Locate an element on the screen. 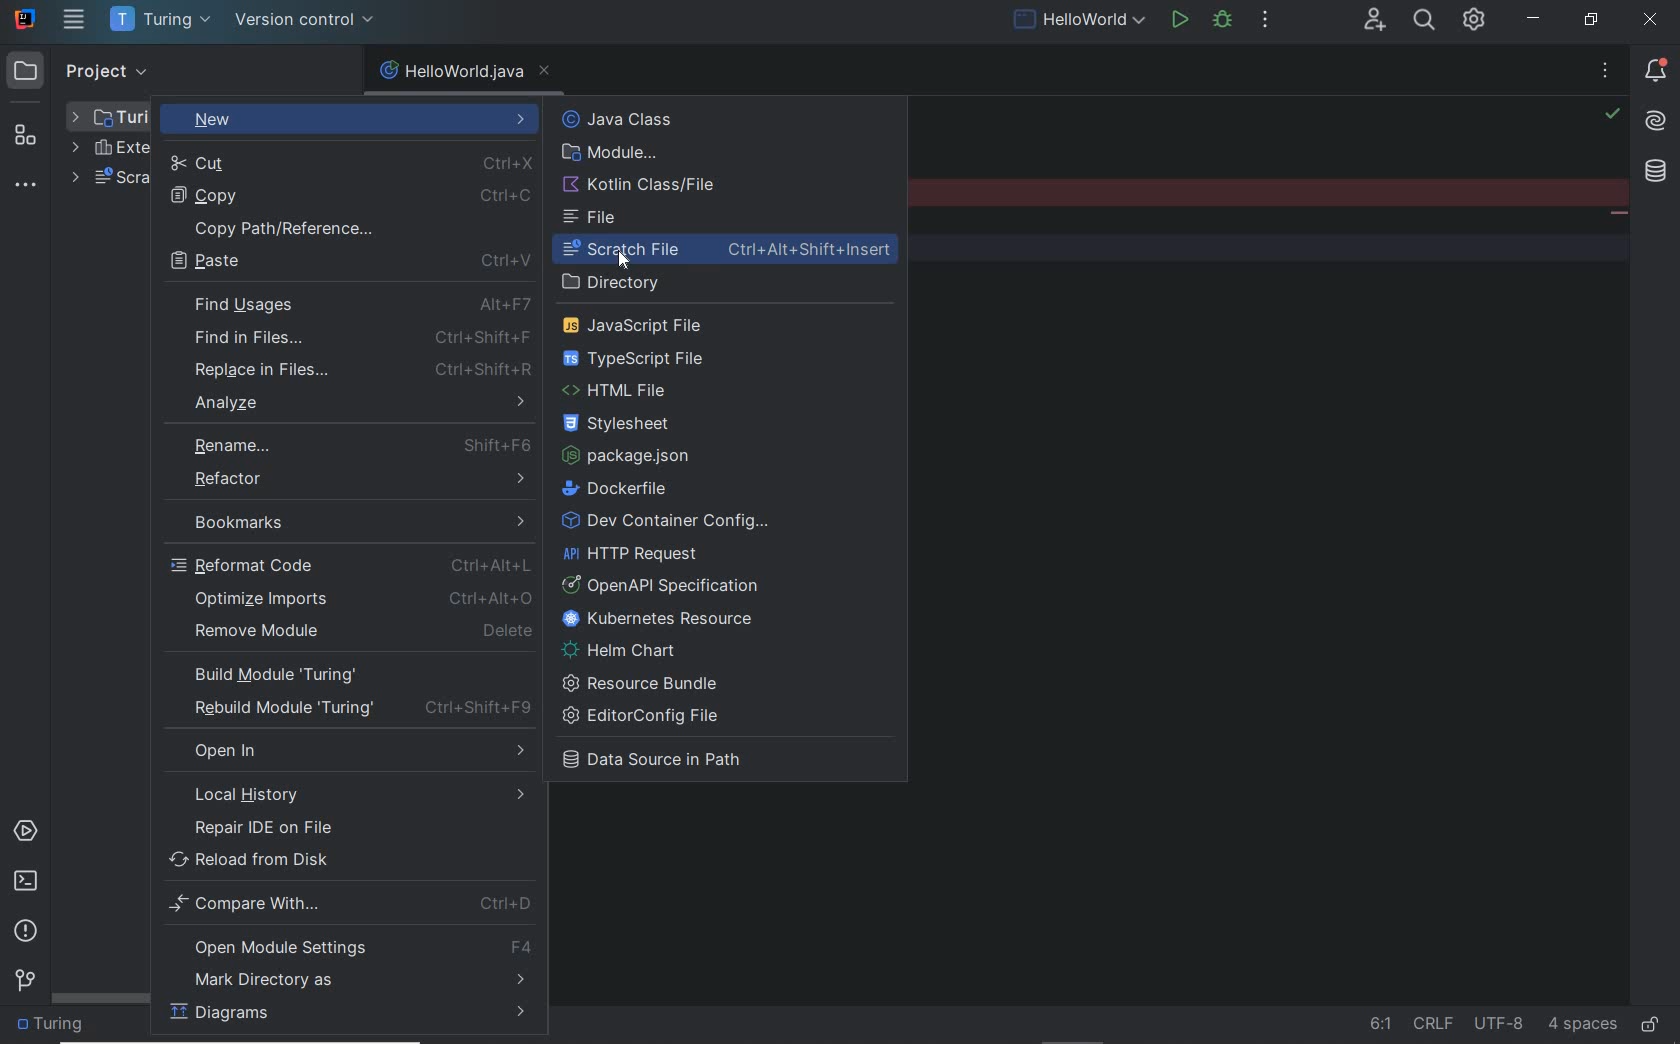  MINIMIZE is located at coordinates (1536, 19).